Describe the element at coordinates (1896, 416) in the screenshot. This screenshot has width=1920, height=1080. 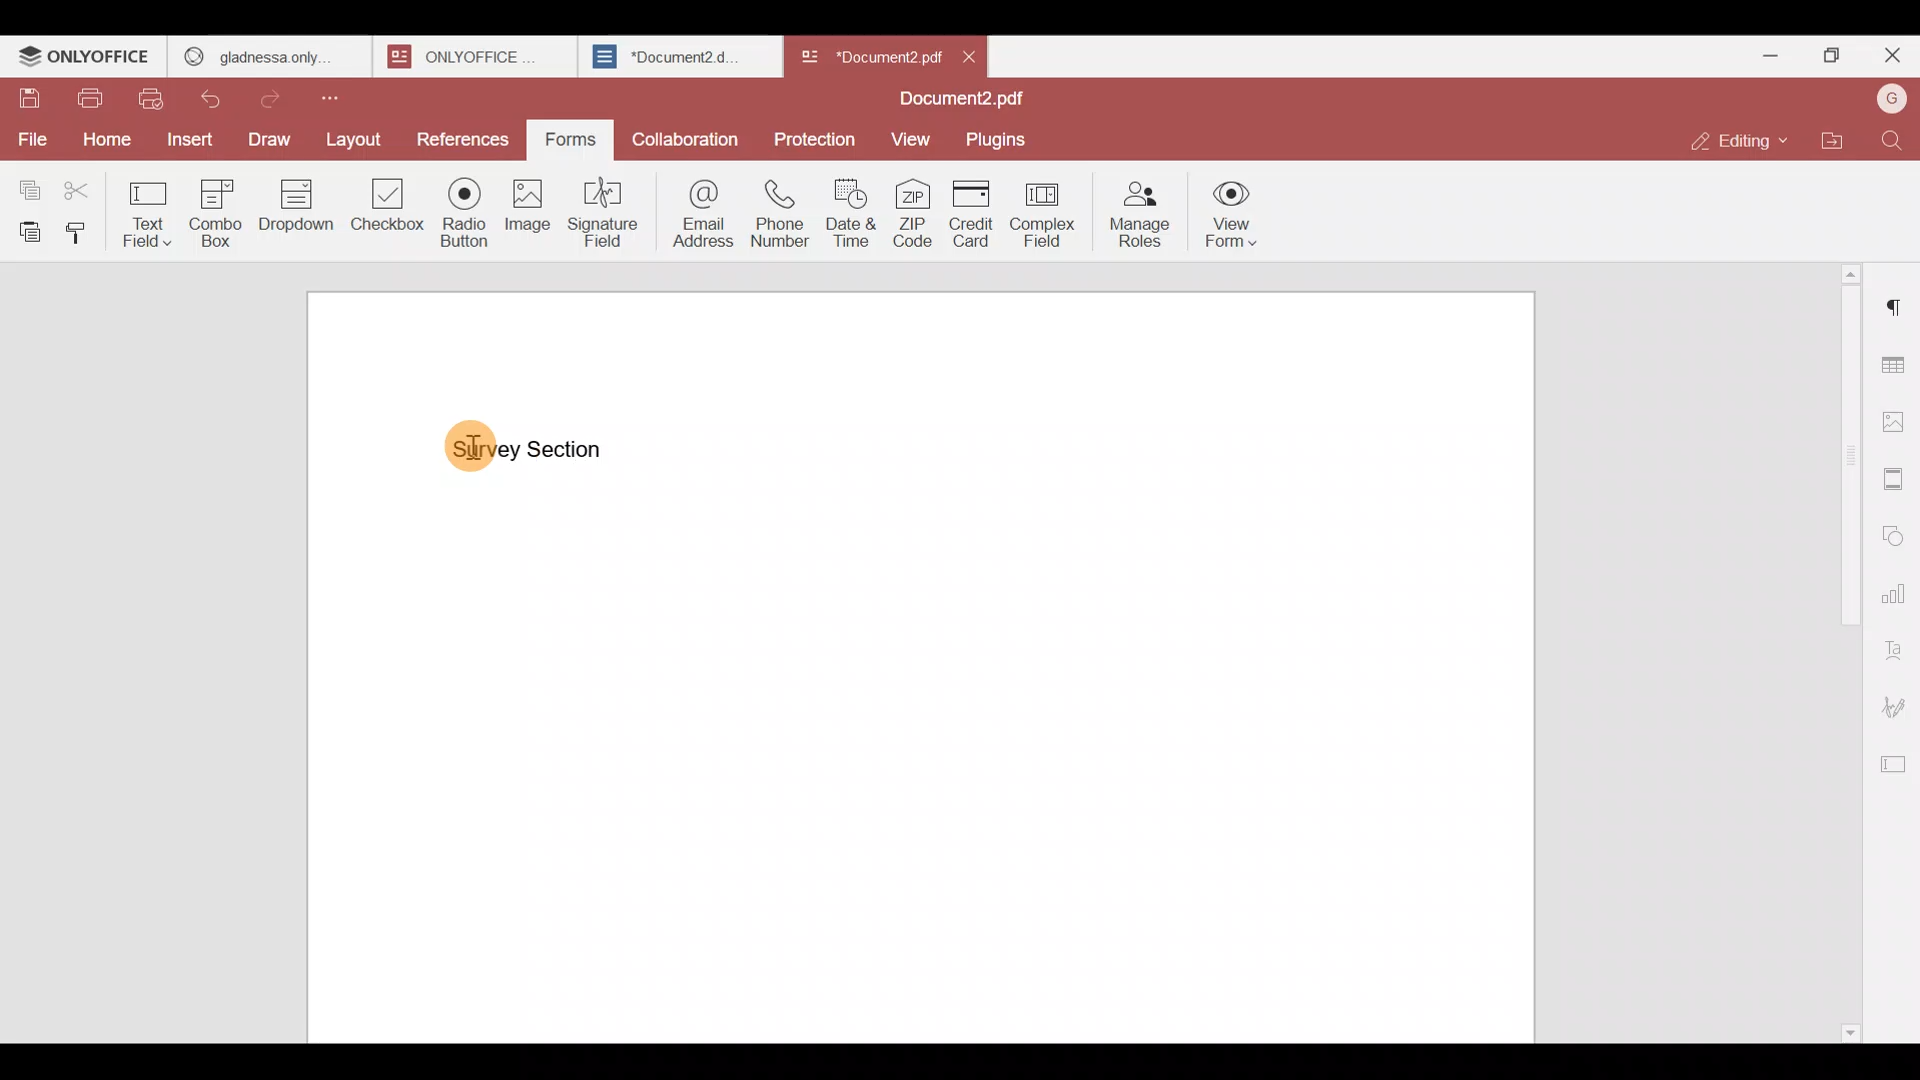
I see `Image settings` at that location.